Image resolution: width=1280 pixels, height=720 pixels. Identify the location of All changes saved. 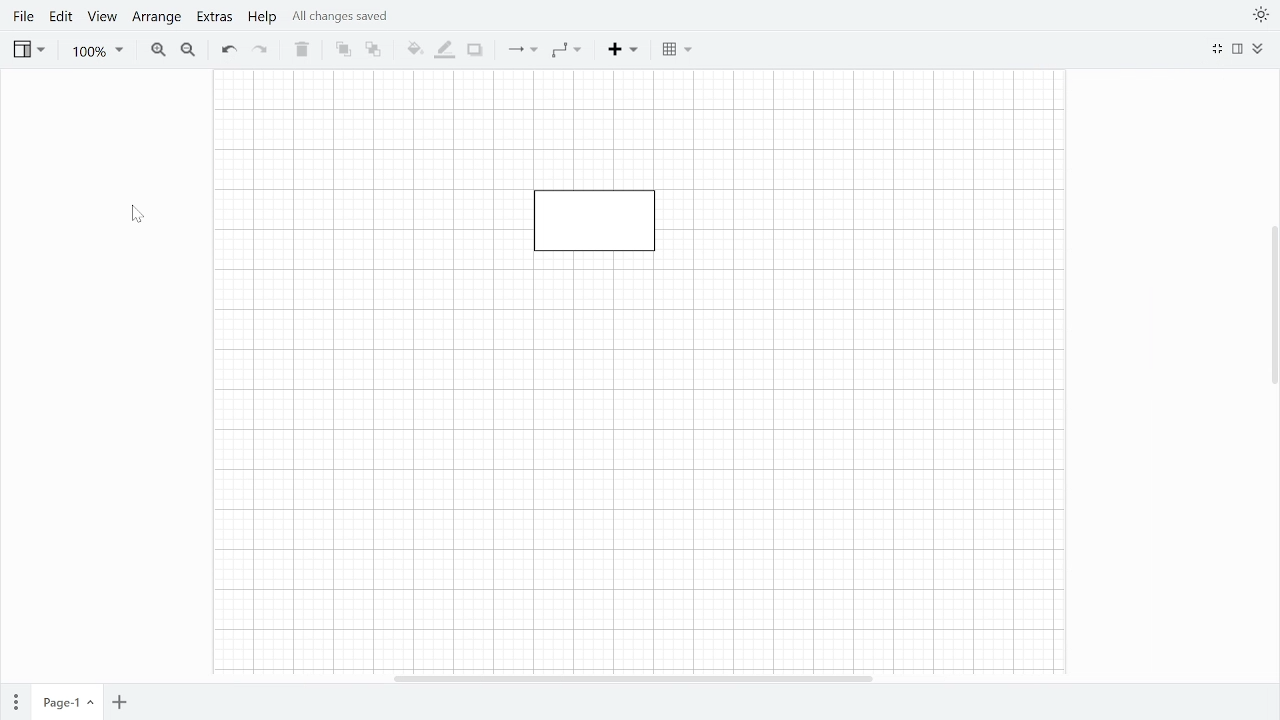
(343, 18).